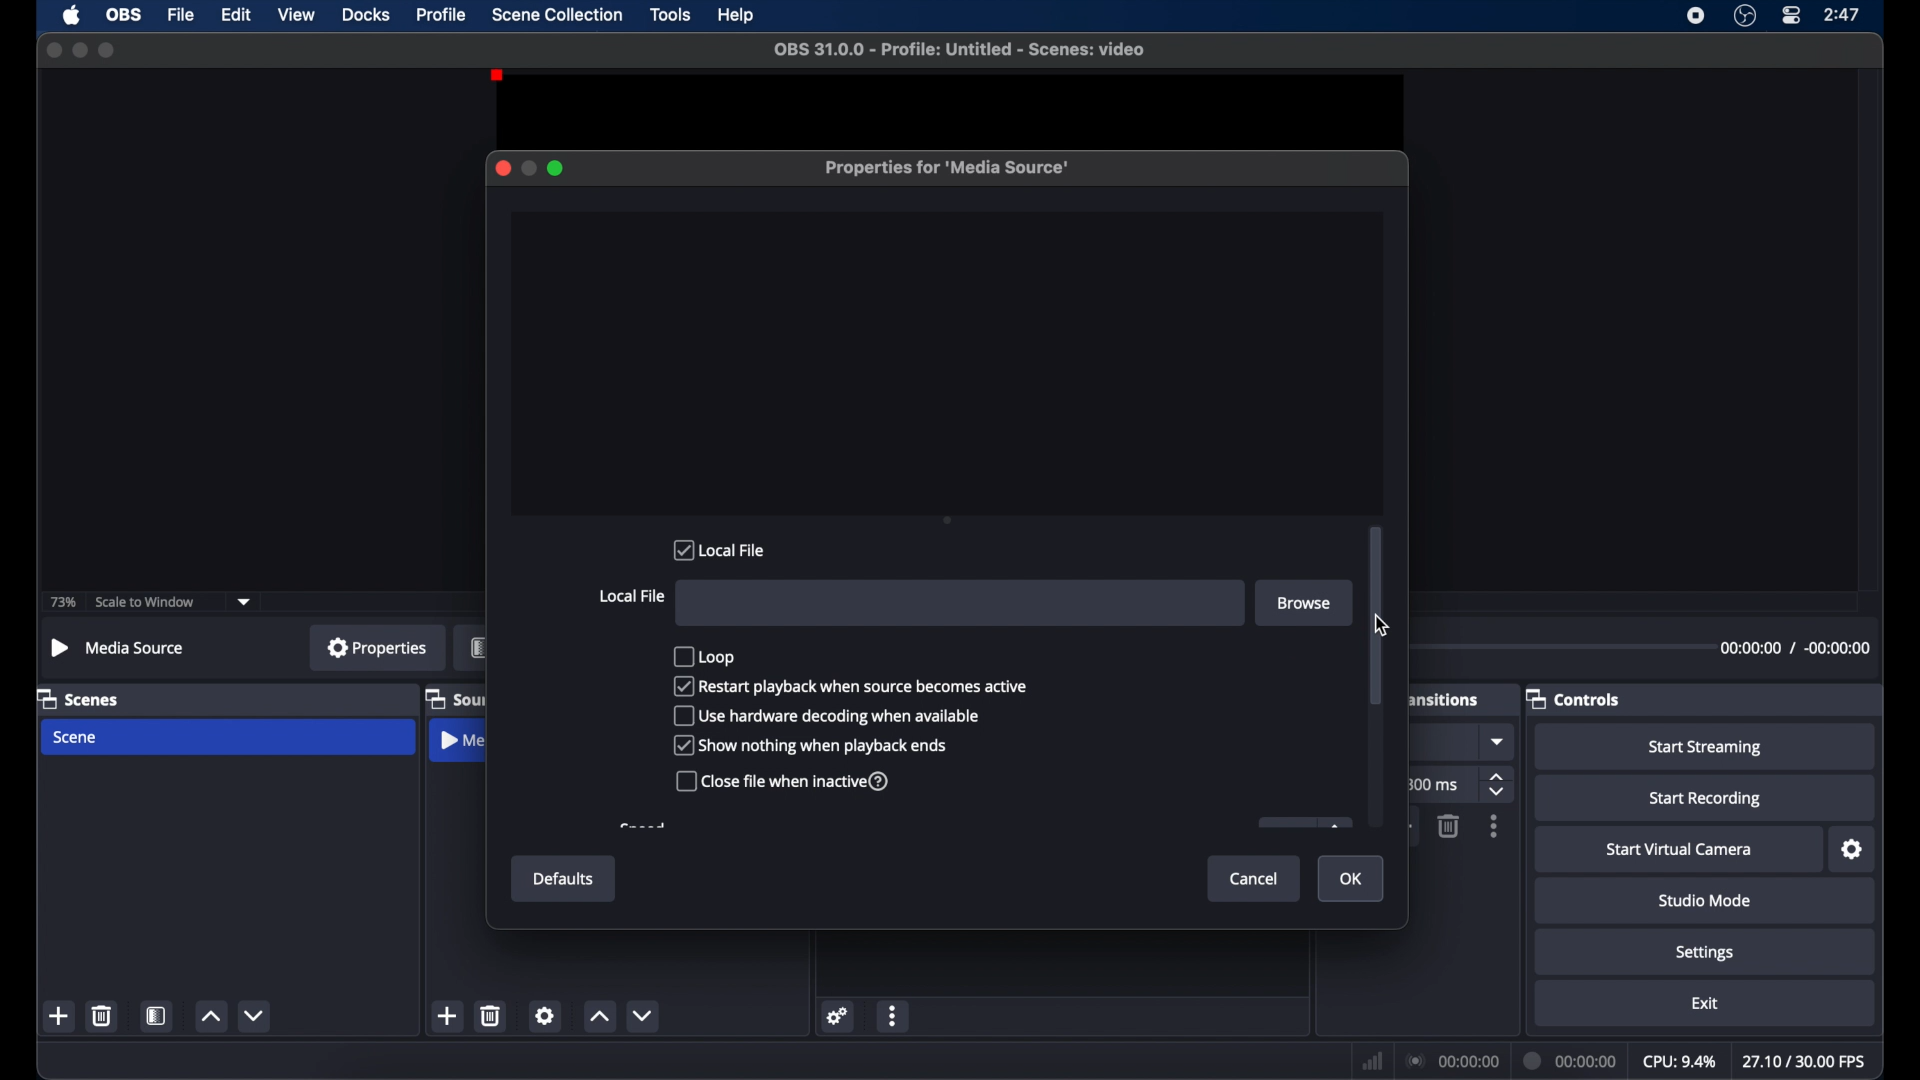  Describe the element at coordinates (491, 1015) in the screenshot. I see `delete` at that location.